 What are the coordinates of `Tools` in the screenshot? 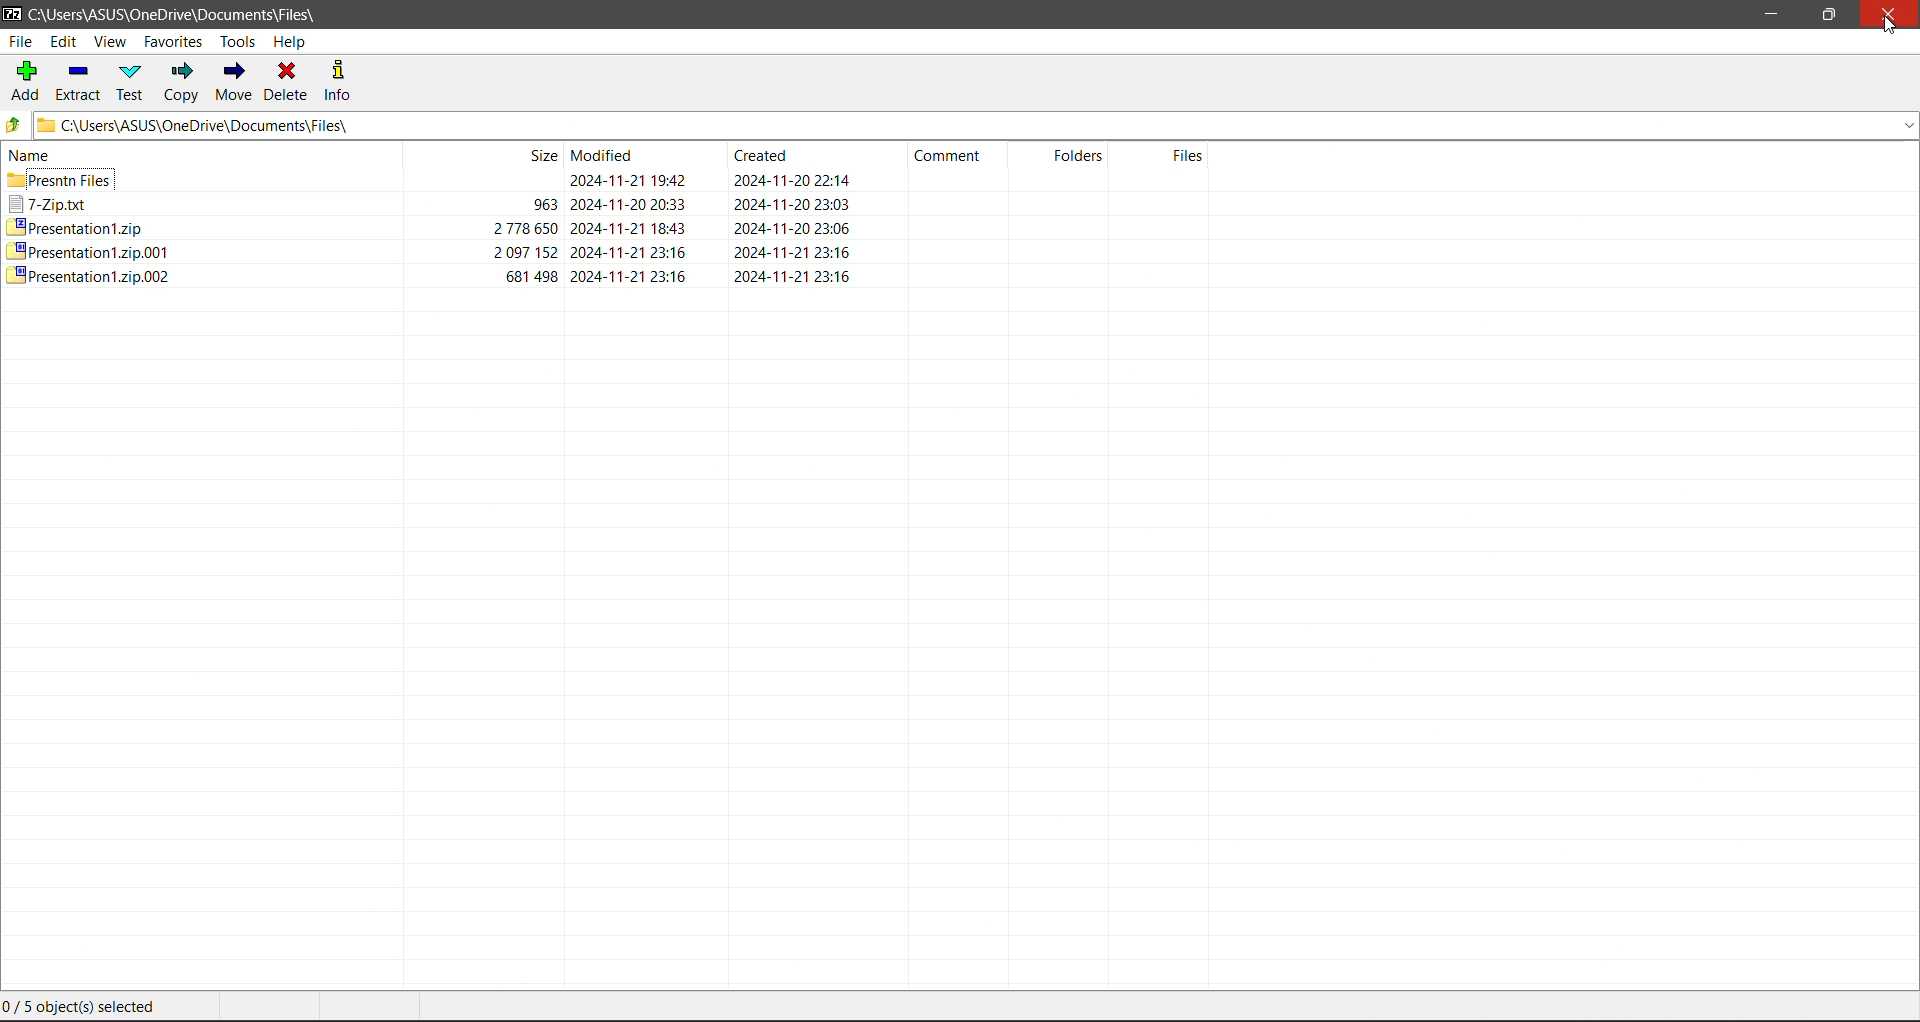 It's located at (238, 41).